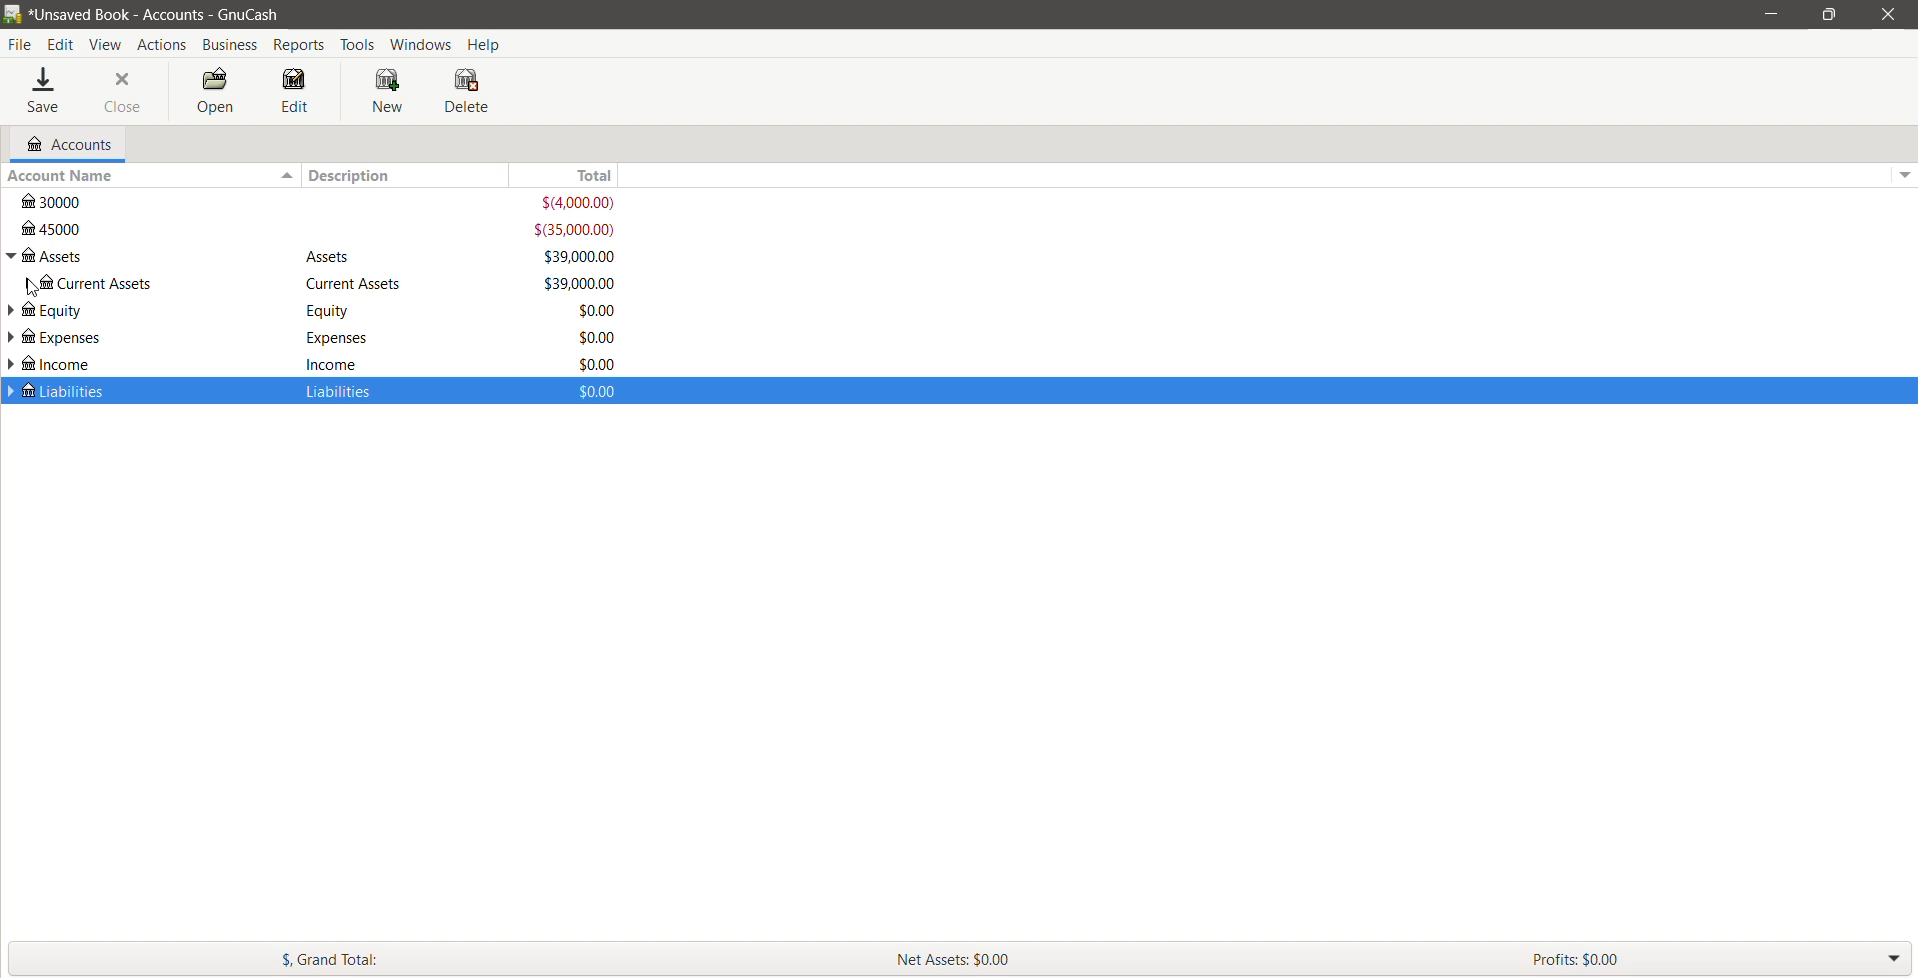 The image size is (1918, 978). What do you see at coordinates (575, 203) in the screenshot?
I see `$(4,000.00)` at bounding box center [575, 203].